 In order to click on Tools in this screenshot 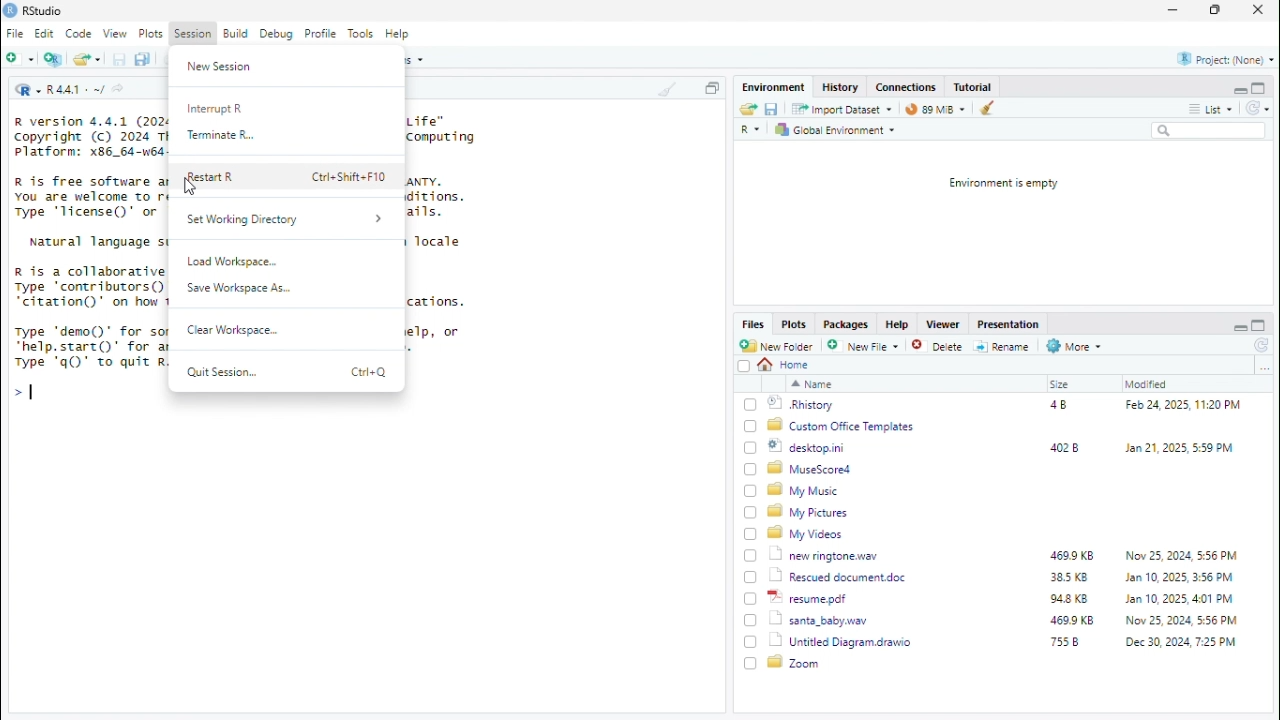, I will do `click(363, 33)`.